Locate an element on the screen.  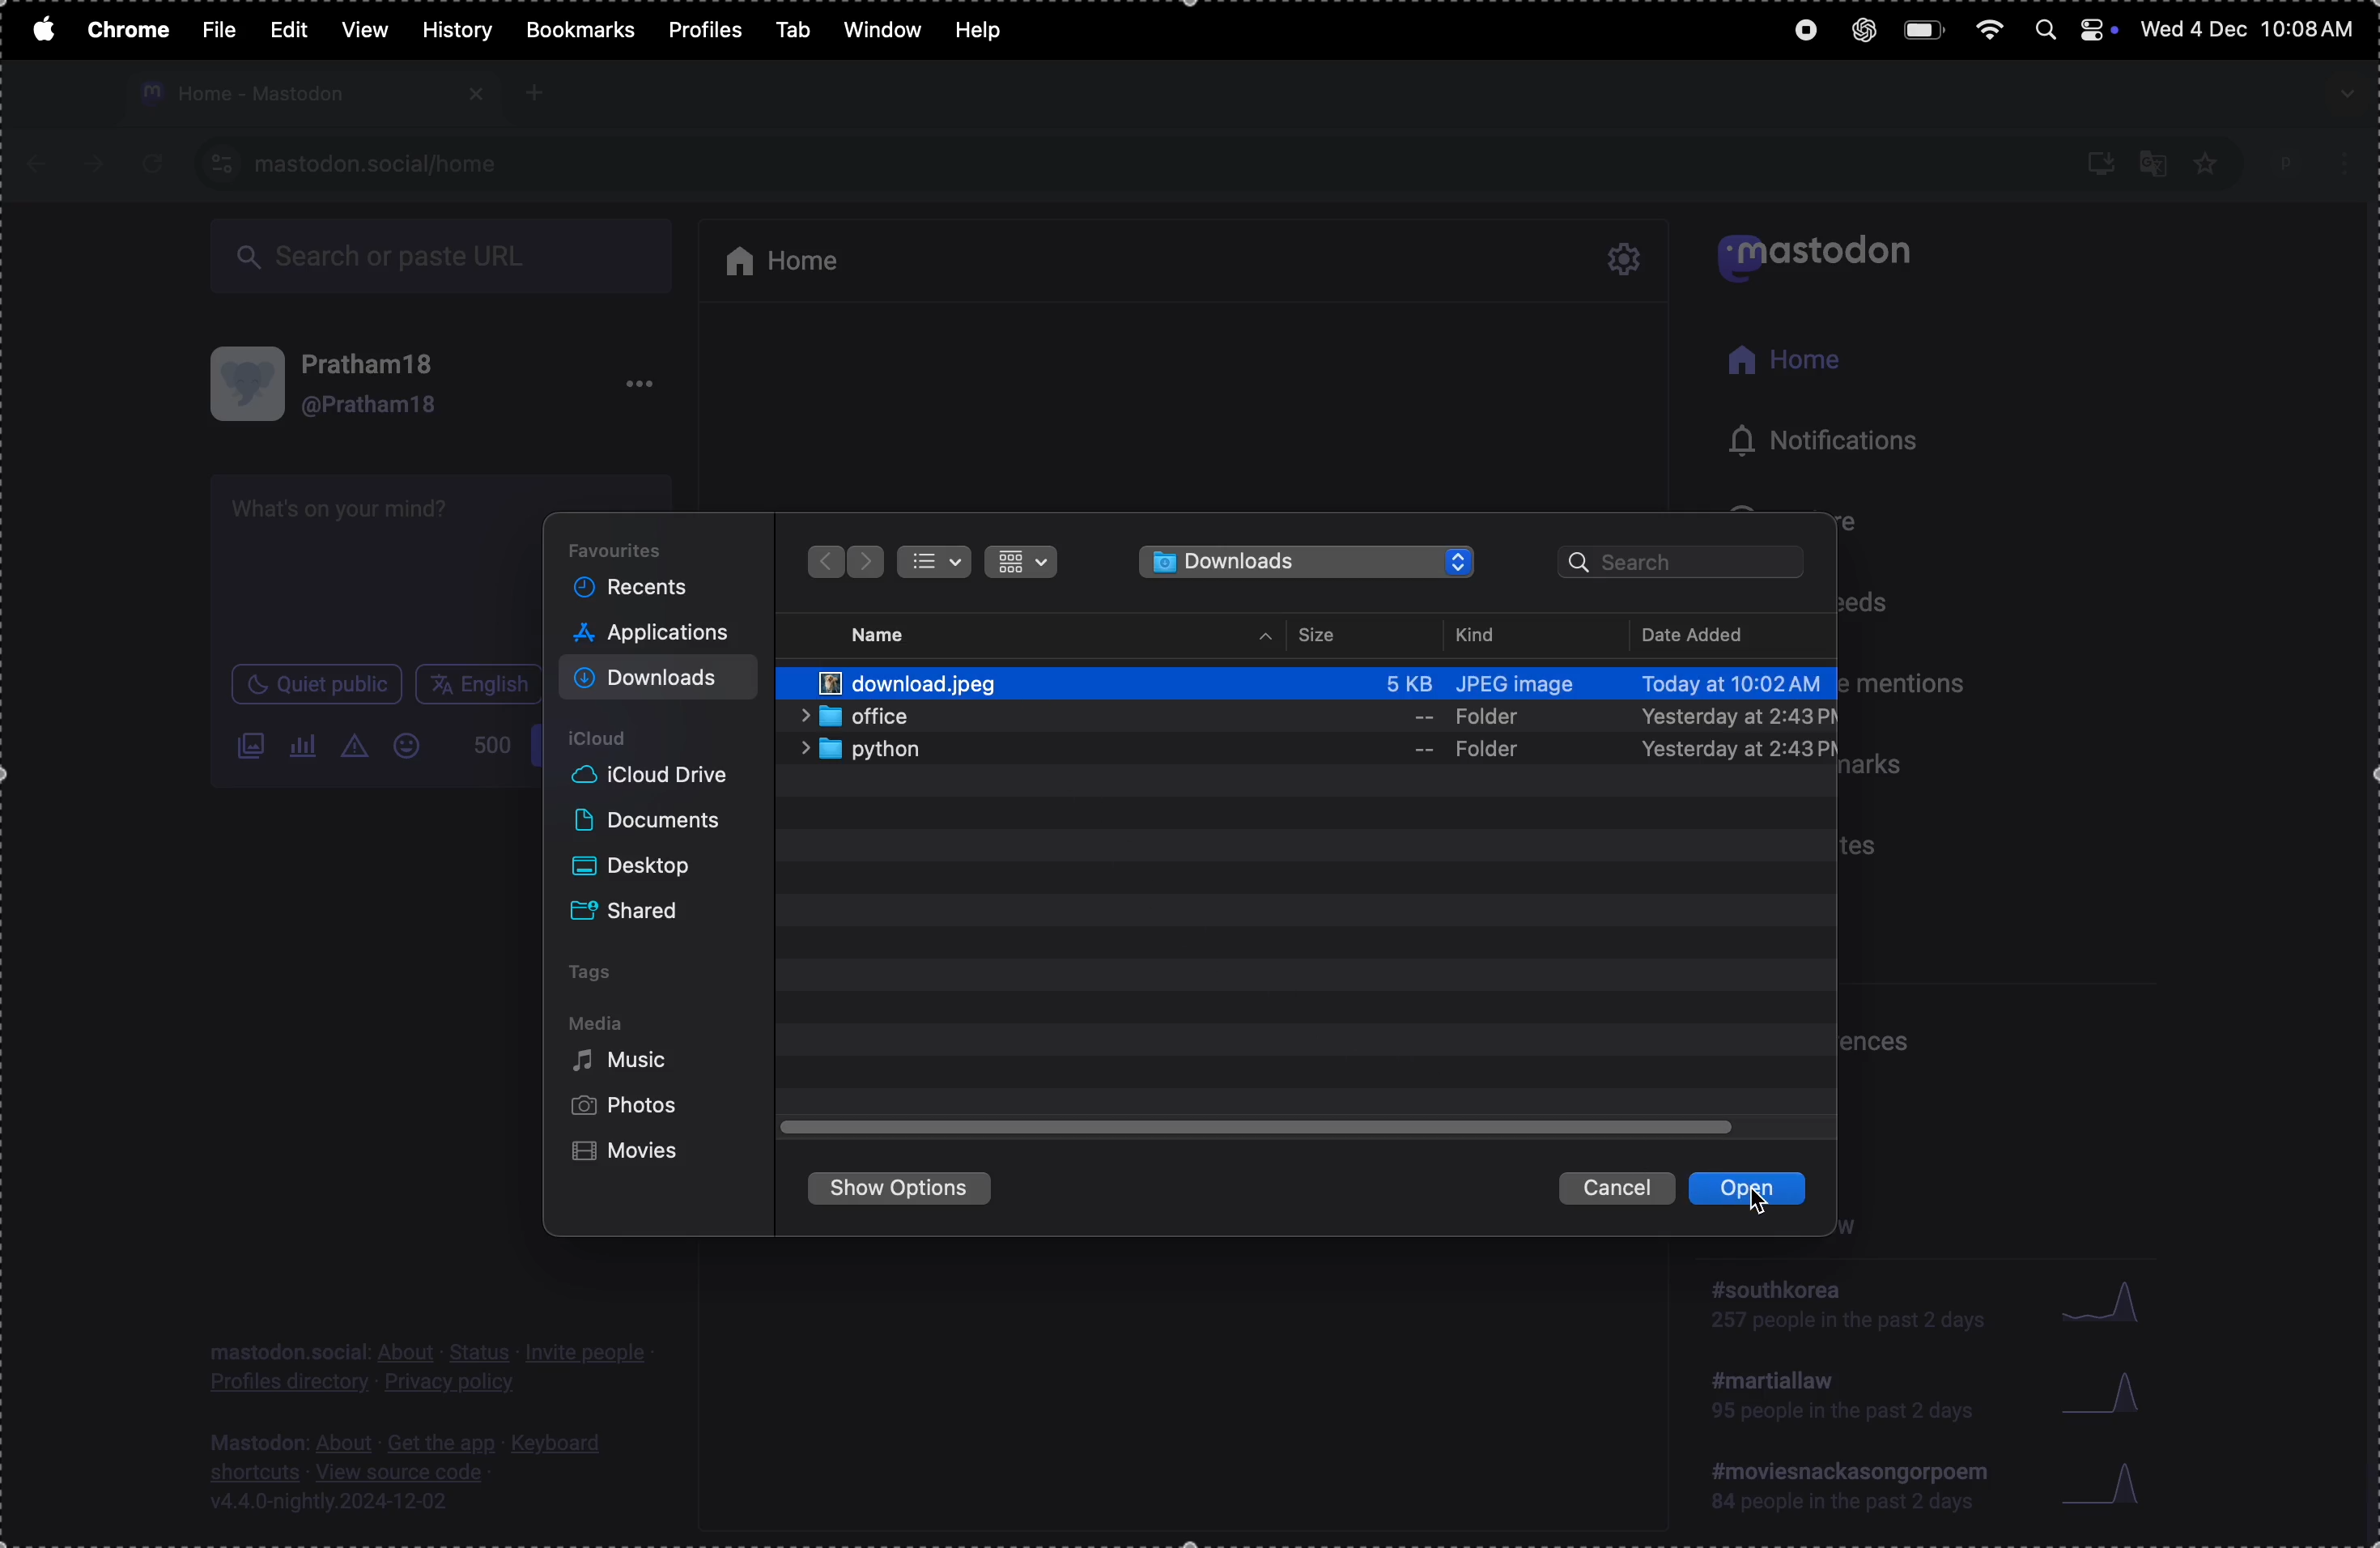
nexttab is located at coordinates (96, 165).